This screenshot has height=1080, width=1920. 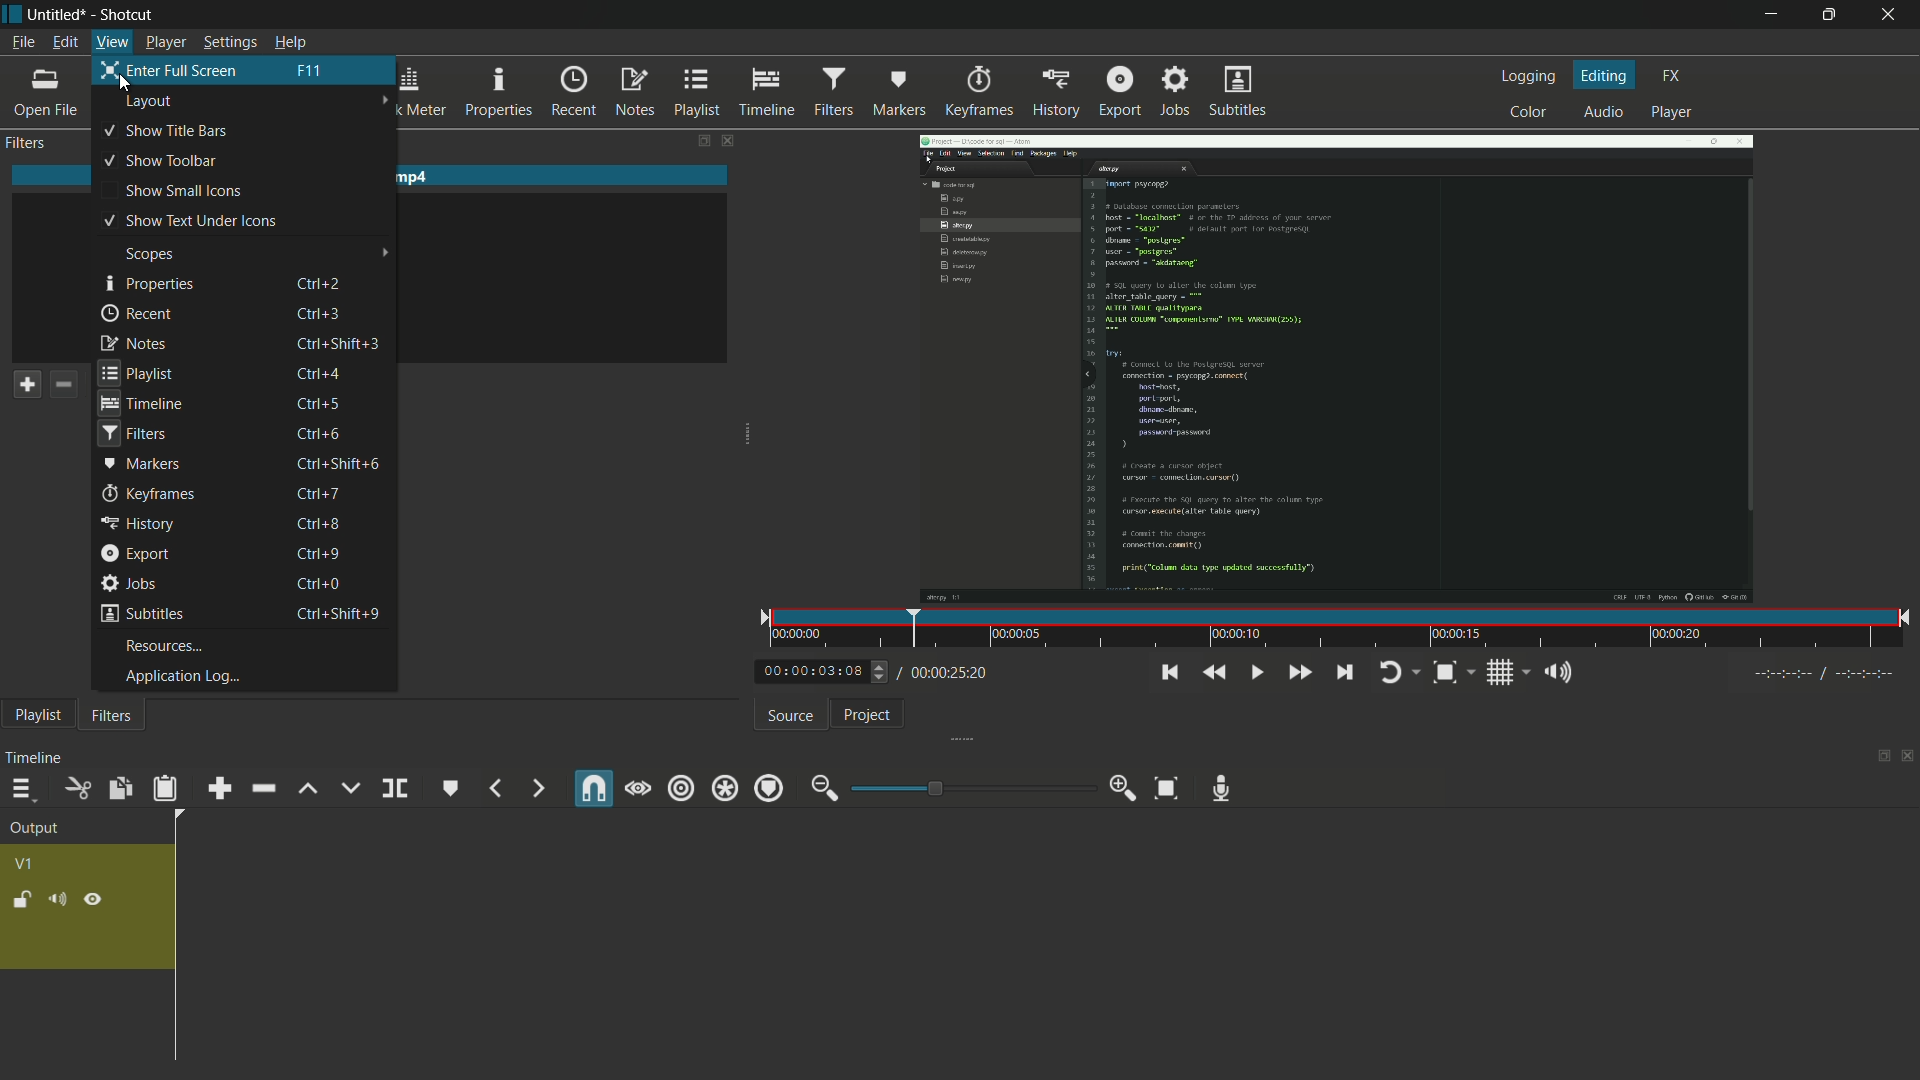 I want to click on time, so click(x=1331, y=631).